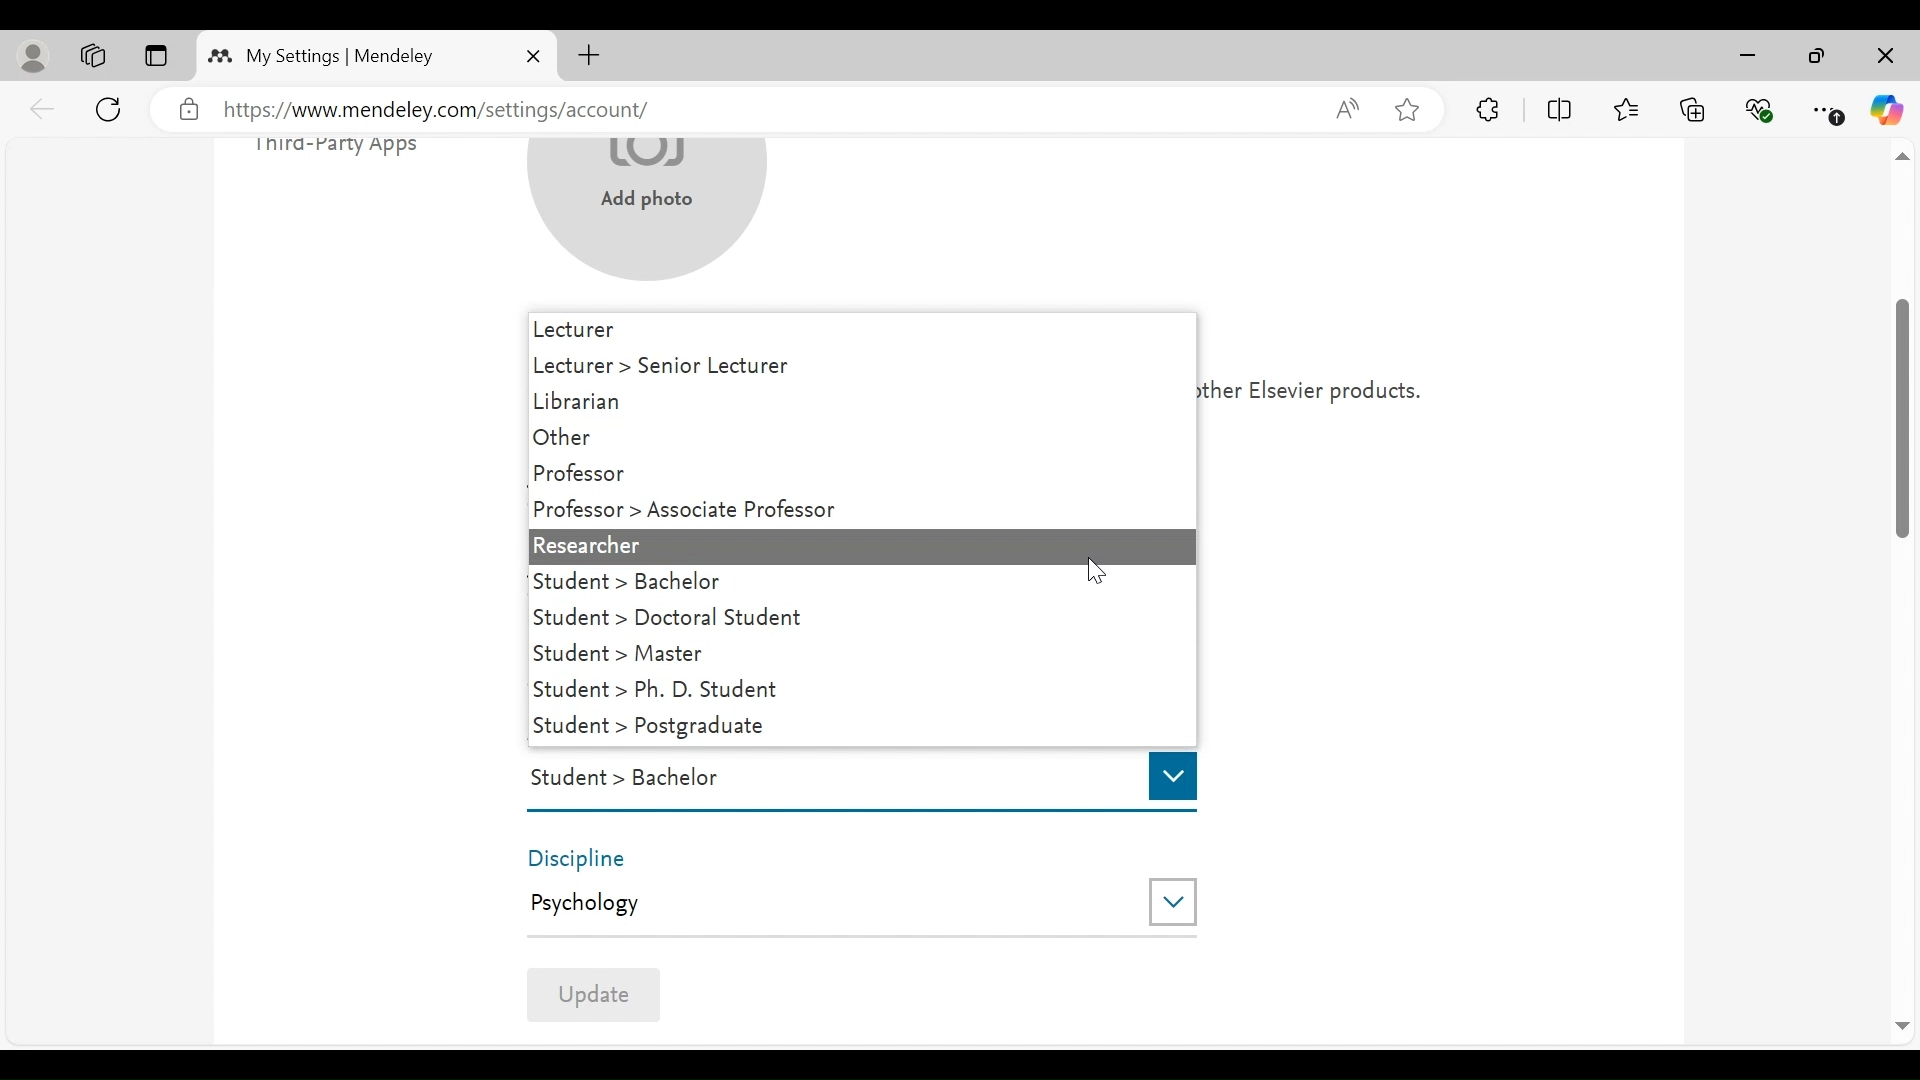 This screenshot has width=1920, height=1080. I want to click on https://www.mendeley.com/settings/account/, so click(762, 111).